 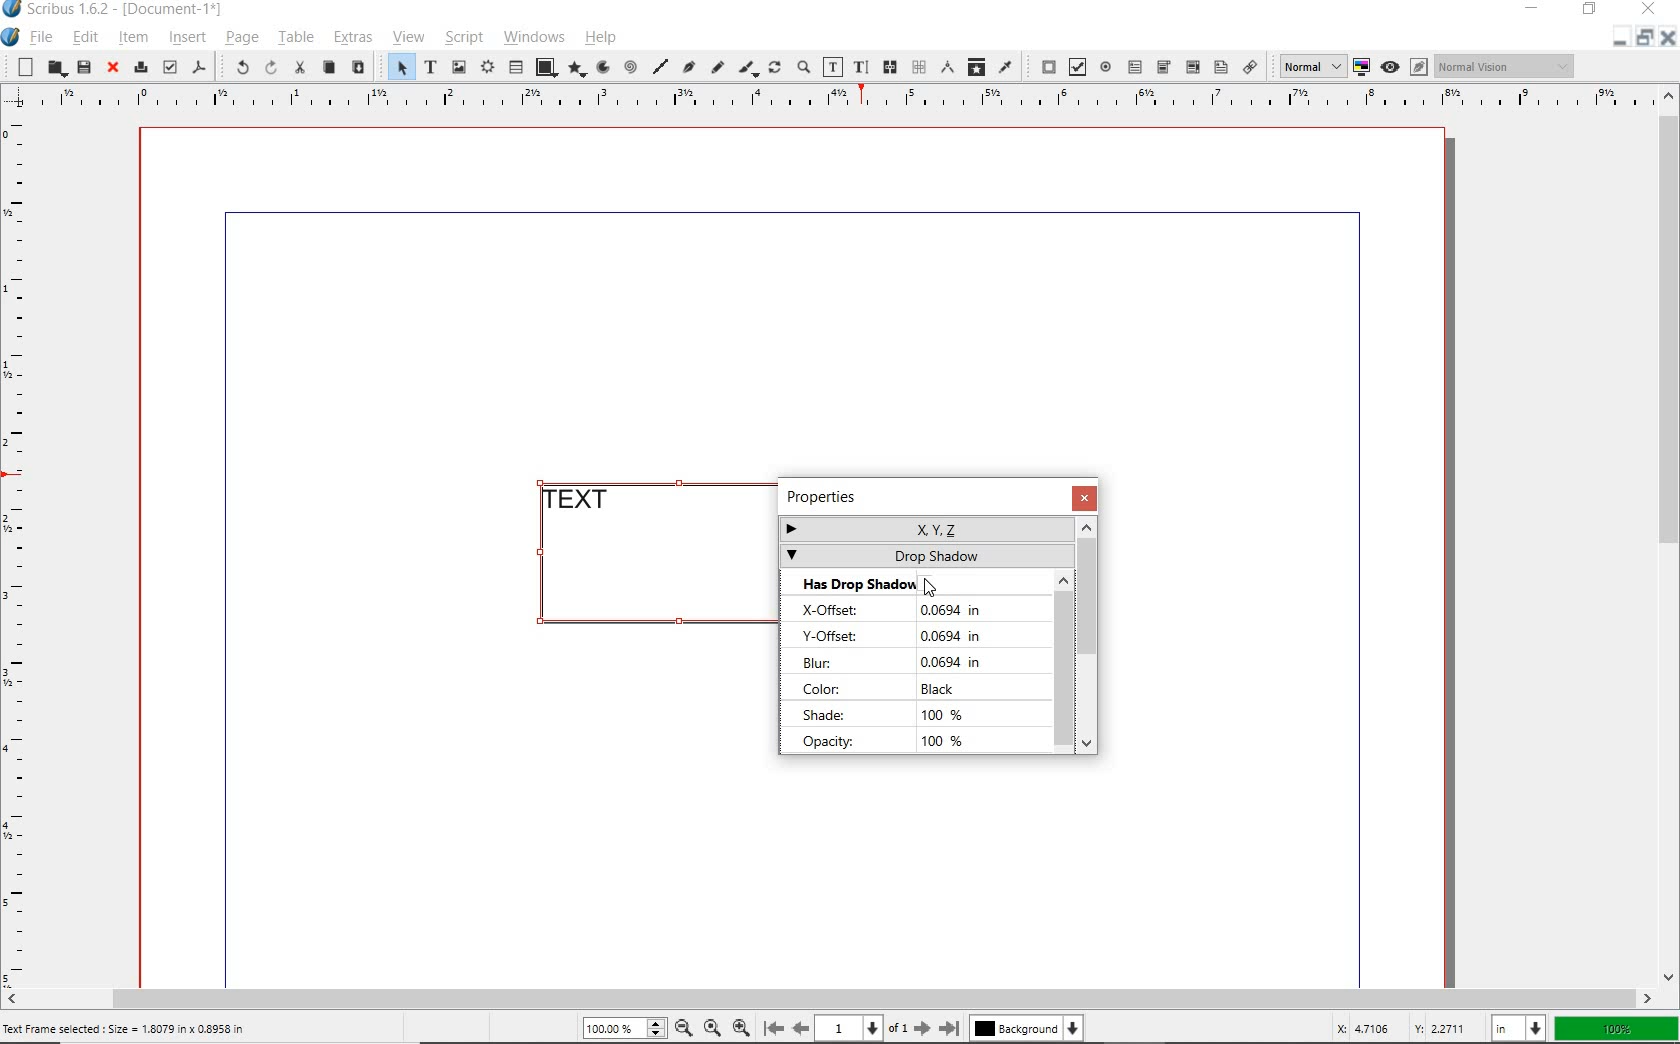 I want to click on pdf radio button, so click(x=1106, y=67).